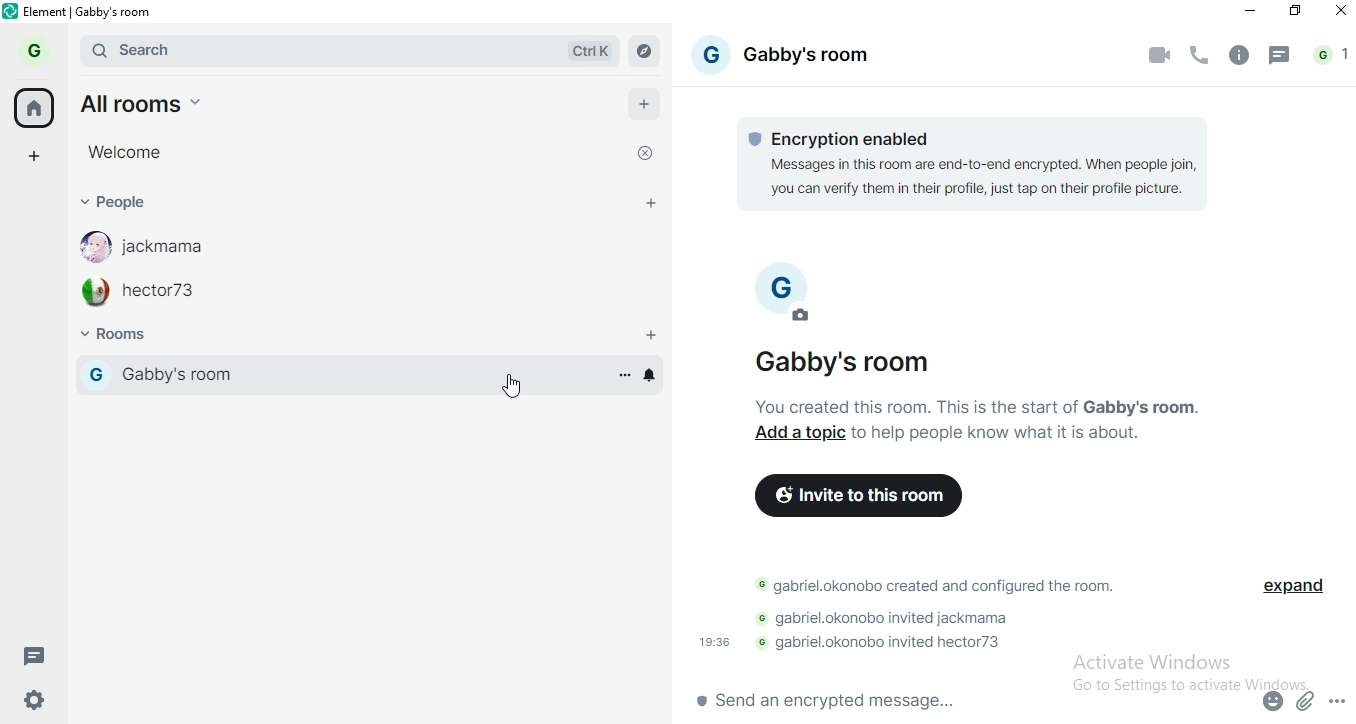 The height and width of the screenshot is (724, 1356). Describe the element at coordinates (268, 47) in the screenshot. I see `search bar` at that location.